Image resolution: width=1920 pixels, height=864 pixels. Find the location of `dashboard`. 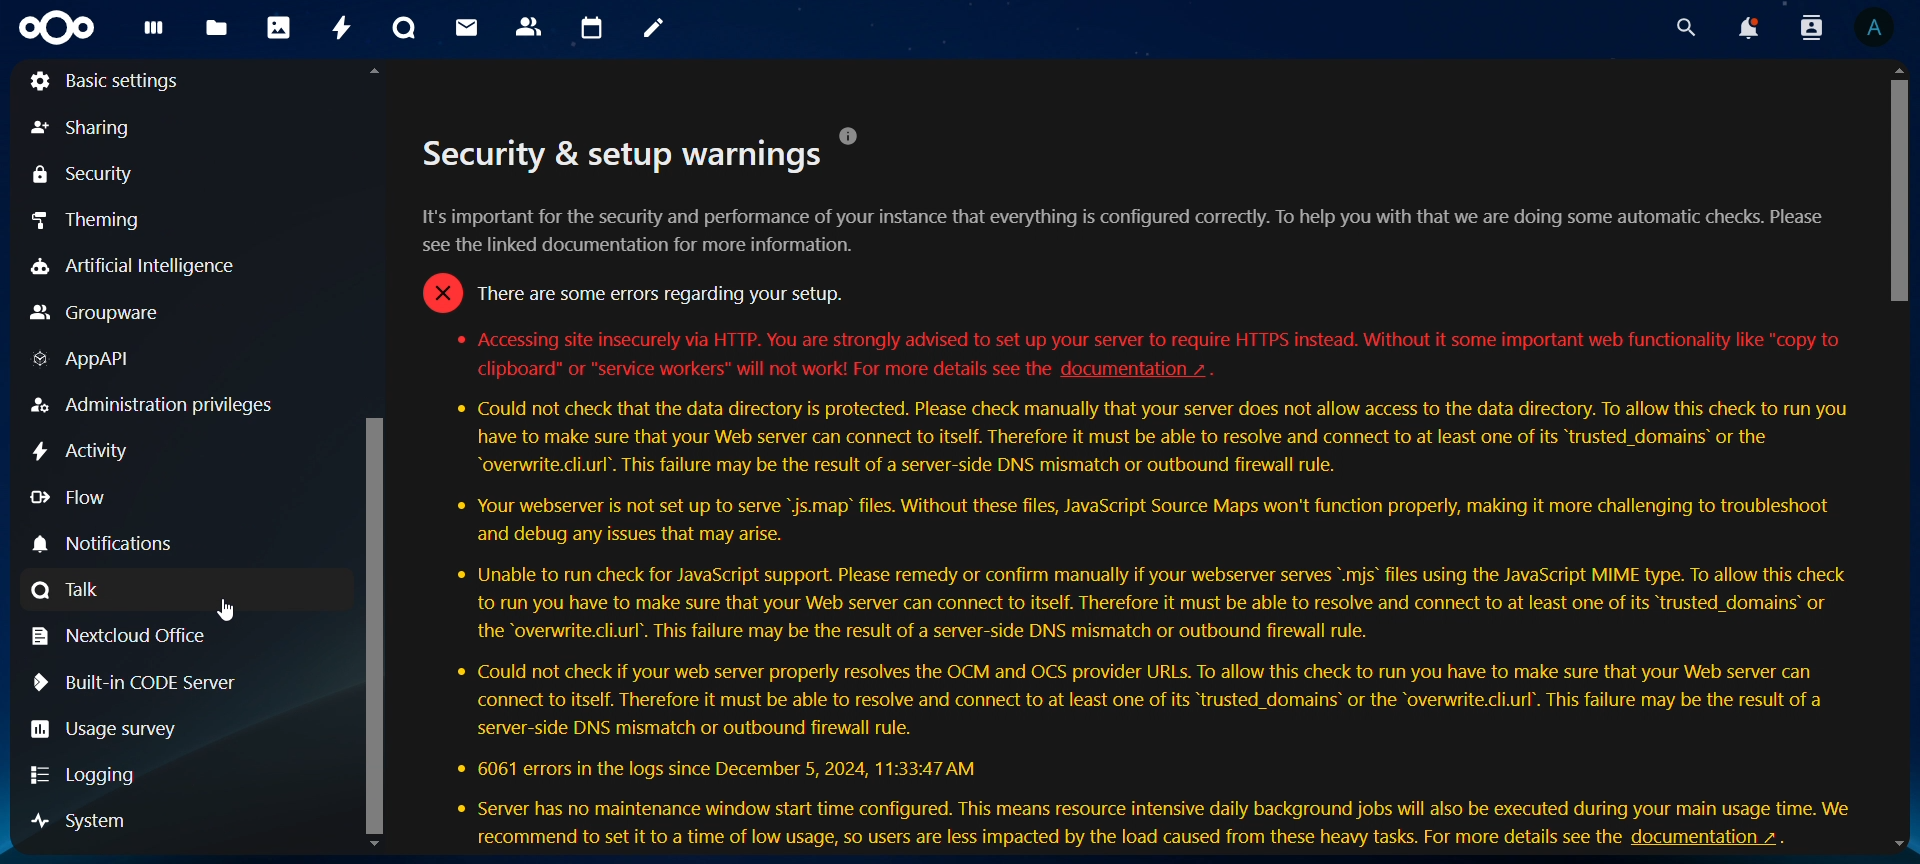

dashboard is located at coordinates (152, 32).